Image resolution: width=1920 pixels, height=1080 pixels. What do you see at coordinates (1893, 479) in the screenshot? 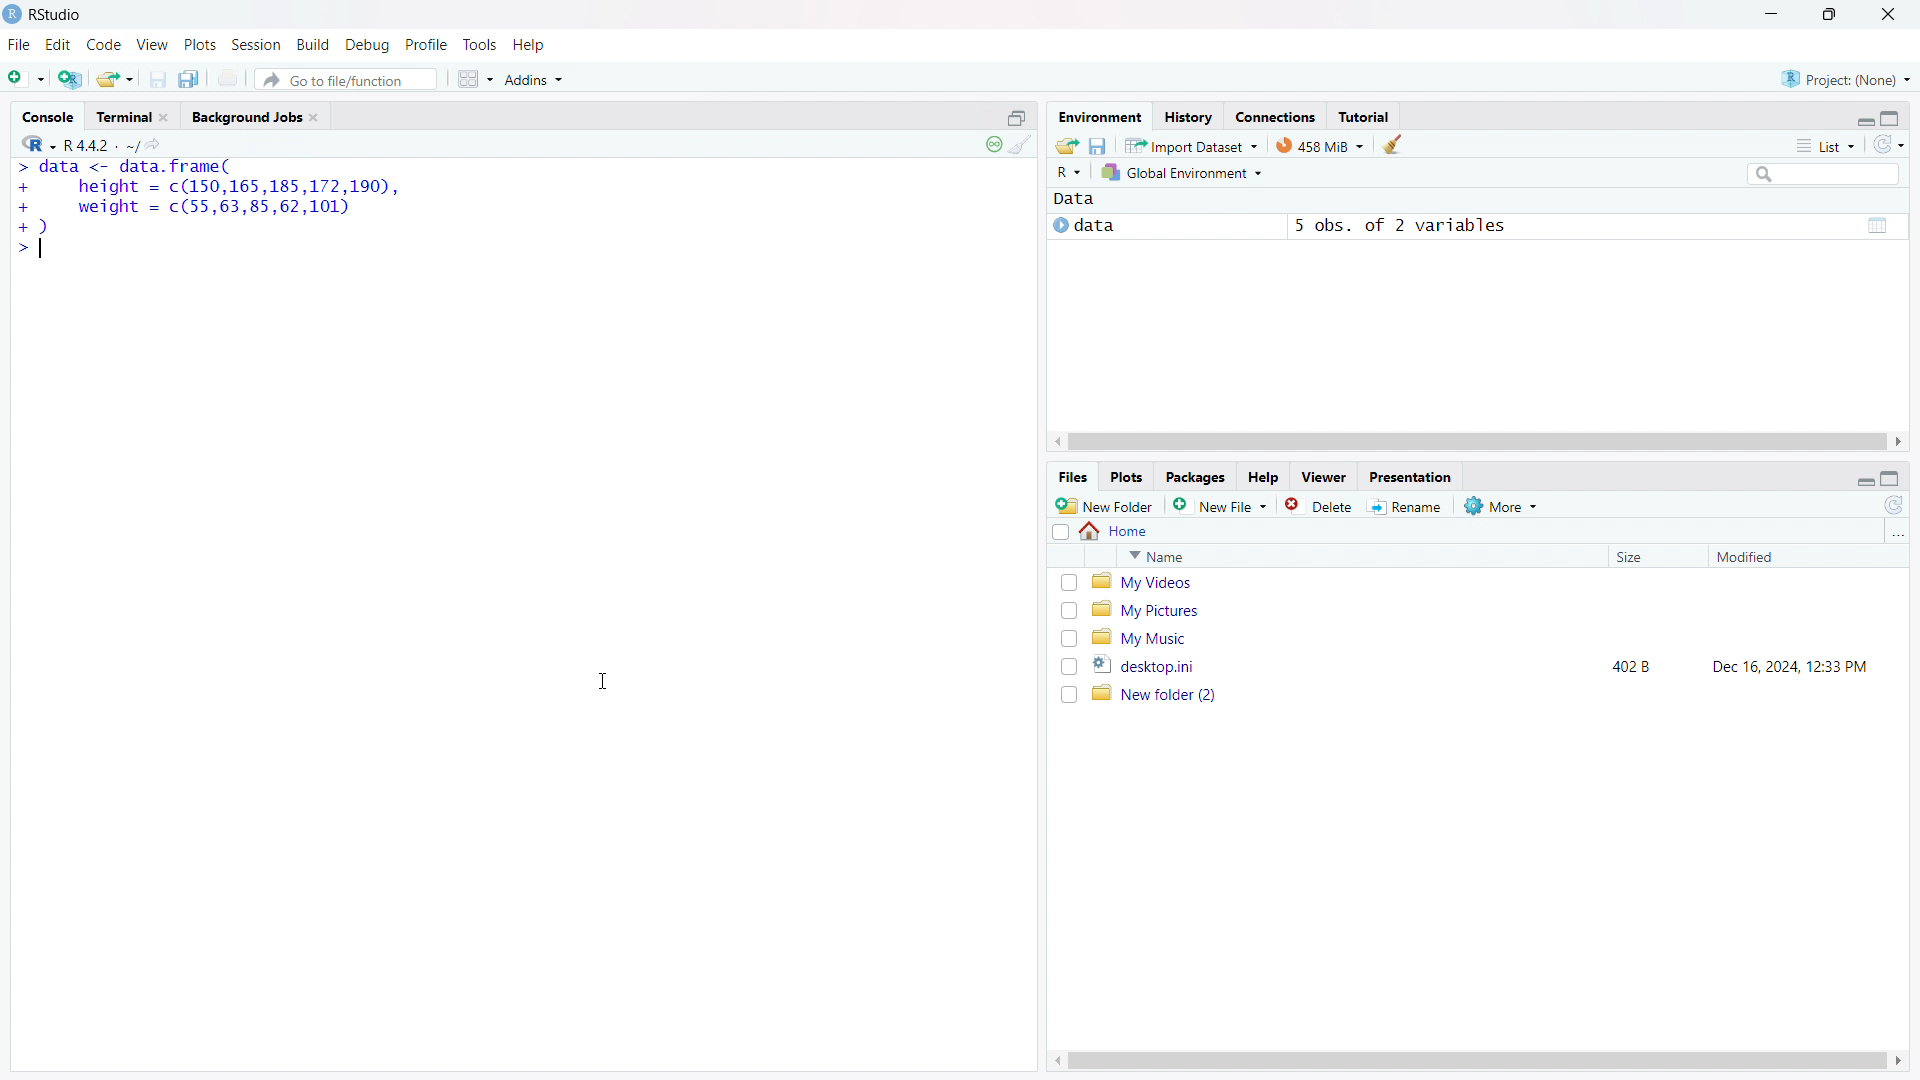
I see `expand pane` at bounding box center [1893, 479].